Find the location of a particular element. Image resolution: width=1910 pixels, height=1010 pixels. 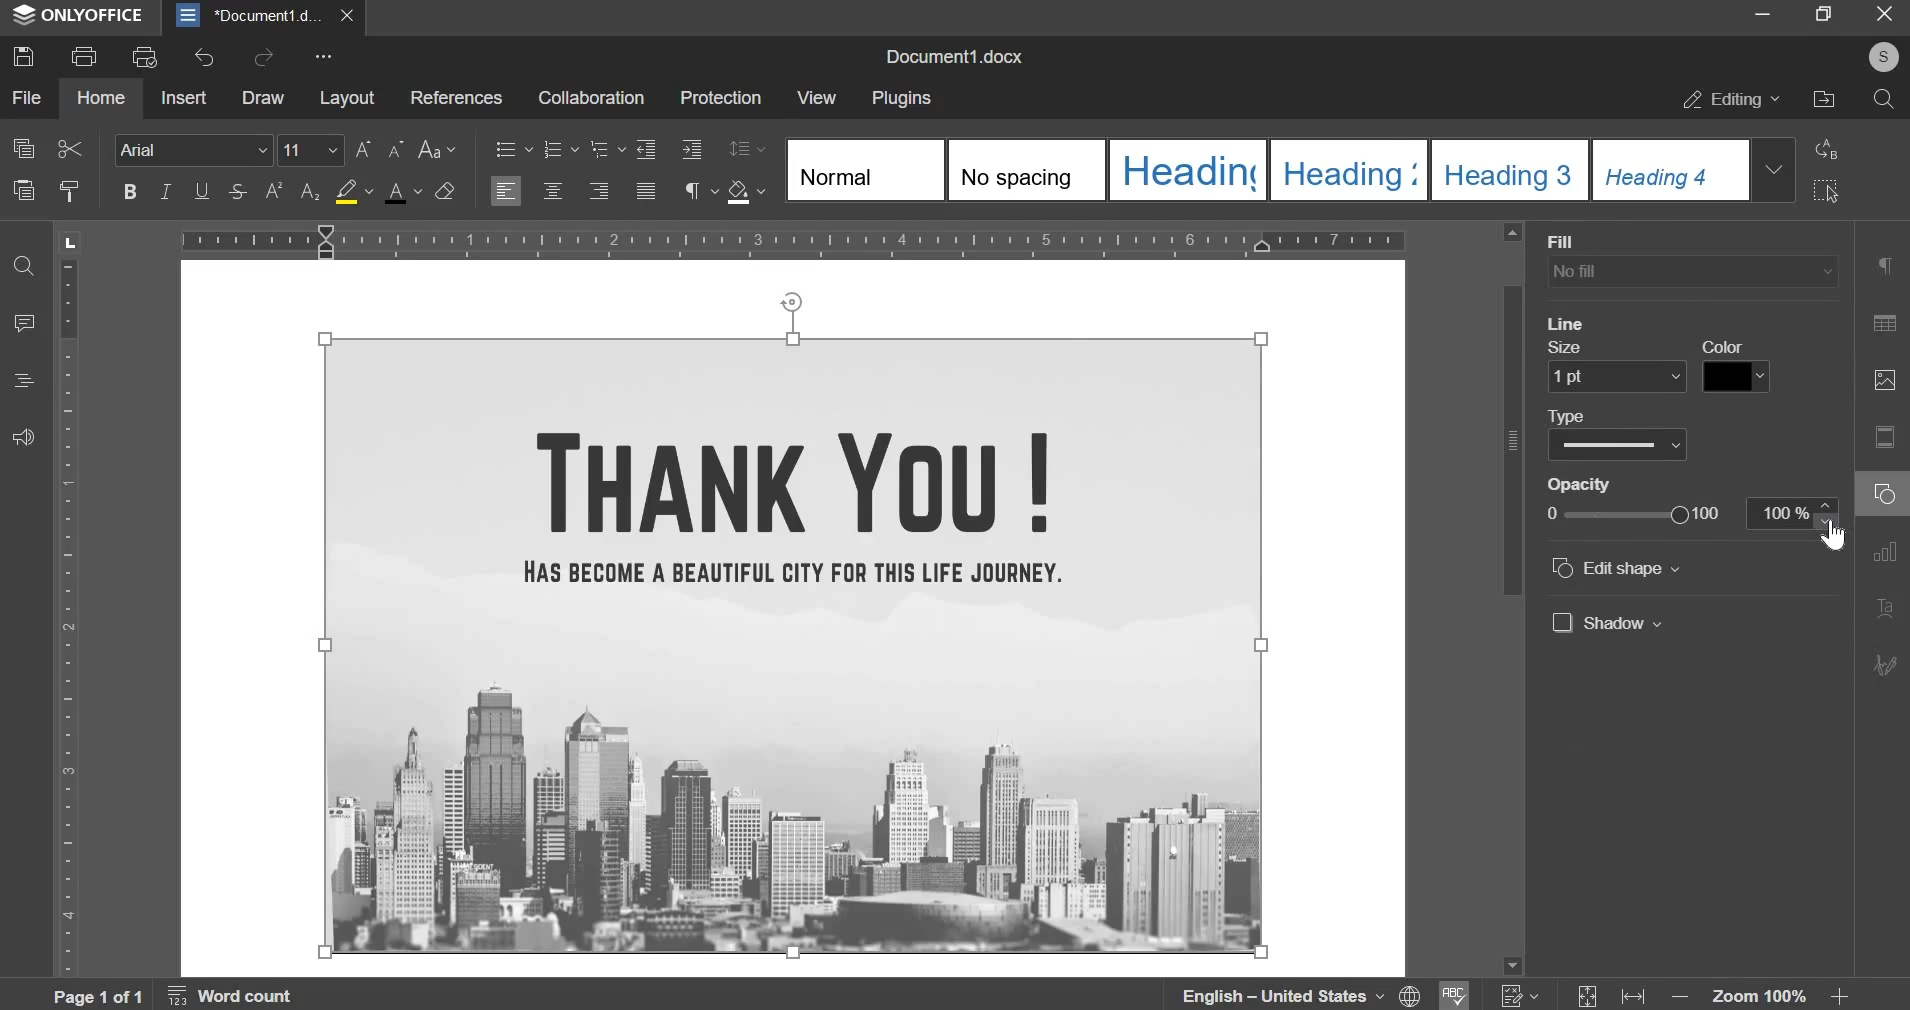

align right is located at coordinates (601, 188).